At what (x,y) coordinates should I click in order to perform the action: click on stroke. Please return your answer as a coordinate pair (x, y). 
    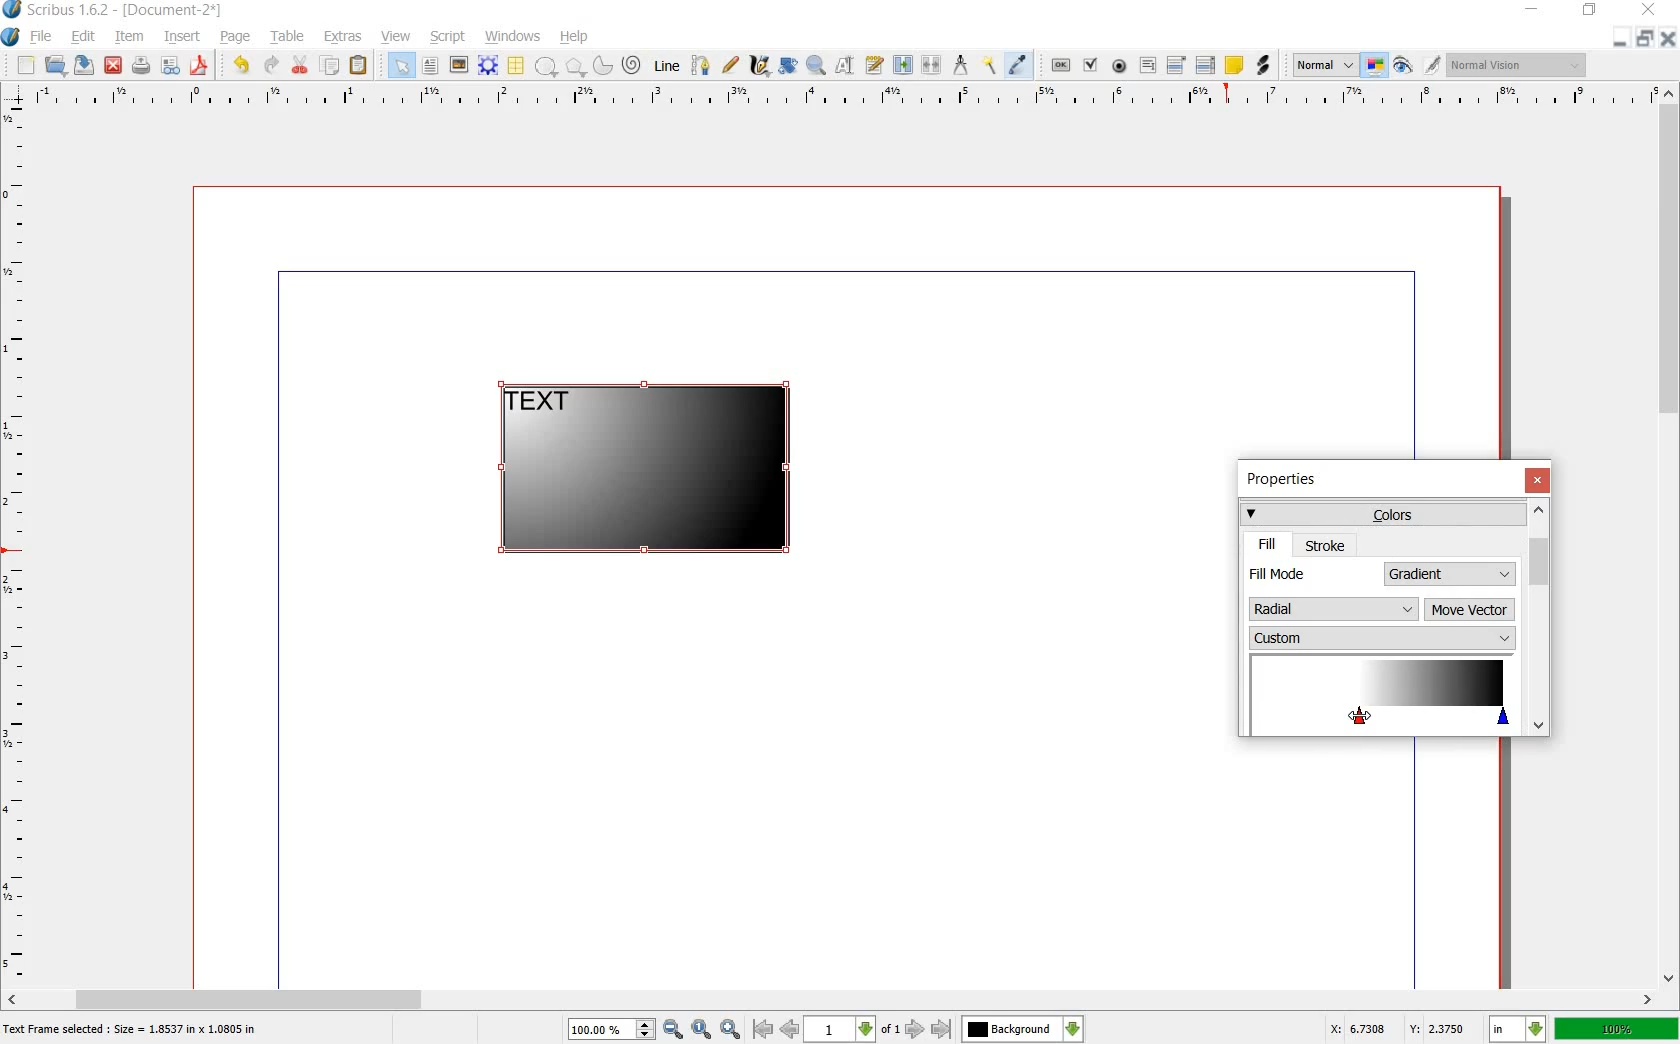
    Looking at the image, I should click on (1326, 545).